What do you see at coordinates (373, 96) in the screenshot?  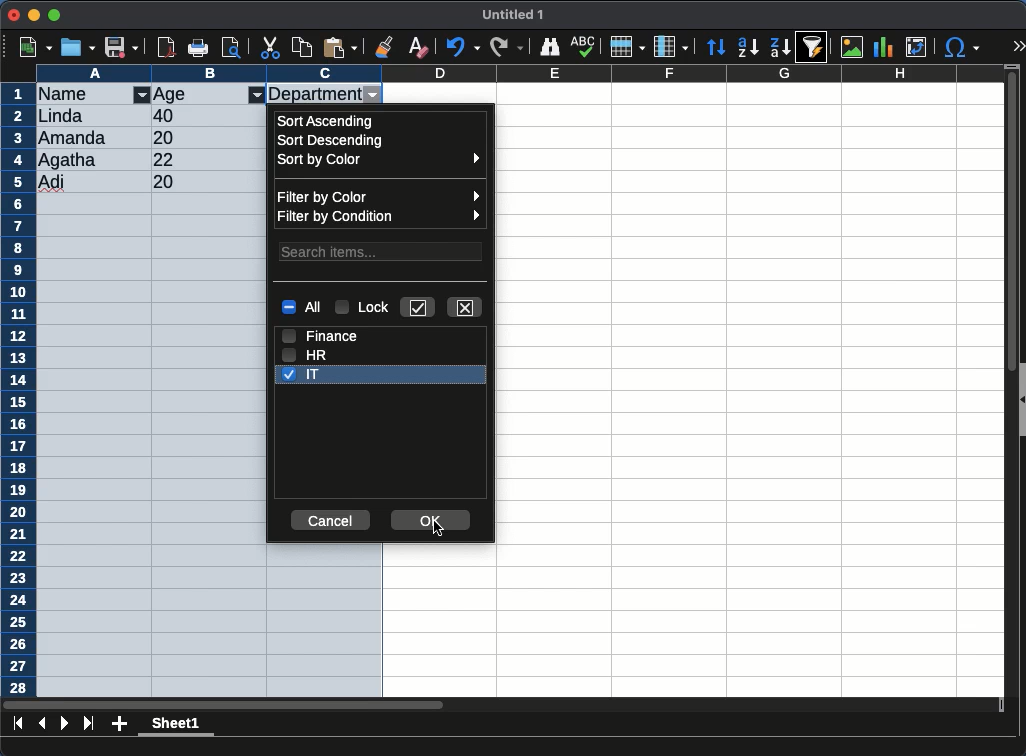 I see `filter` at bounding box center [373, 96].